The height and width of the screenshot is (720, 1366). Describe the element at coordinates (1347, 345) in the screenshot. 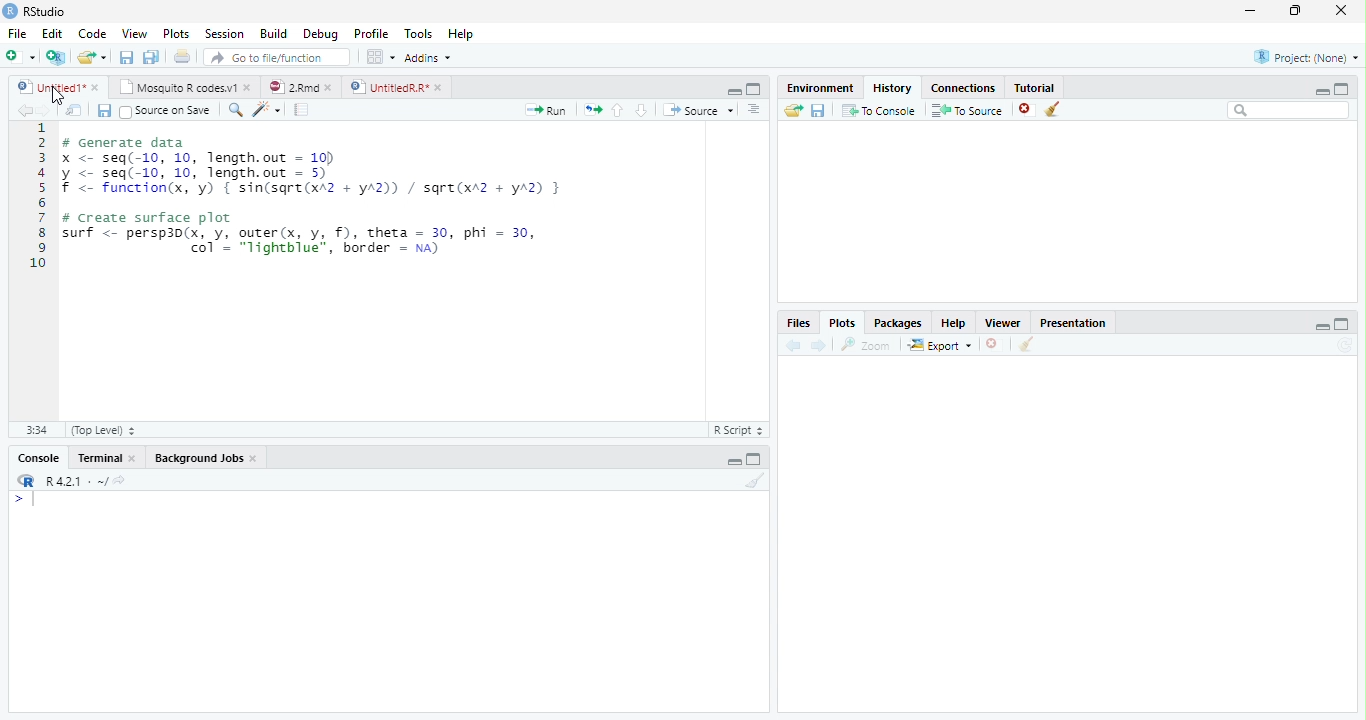

I see `Refresh current plot` at that location.